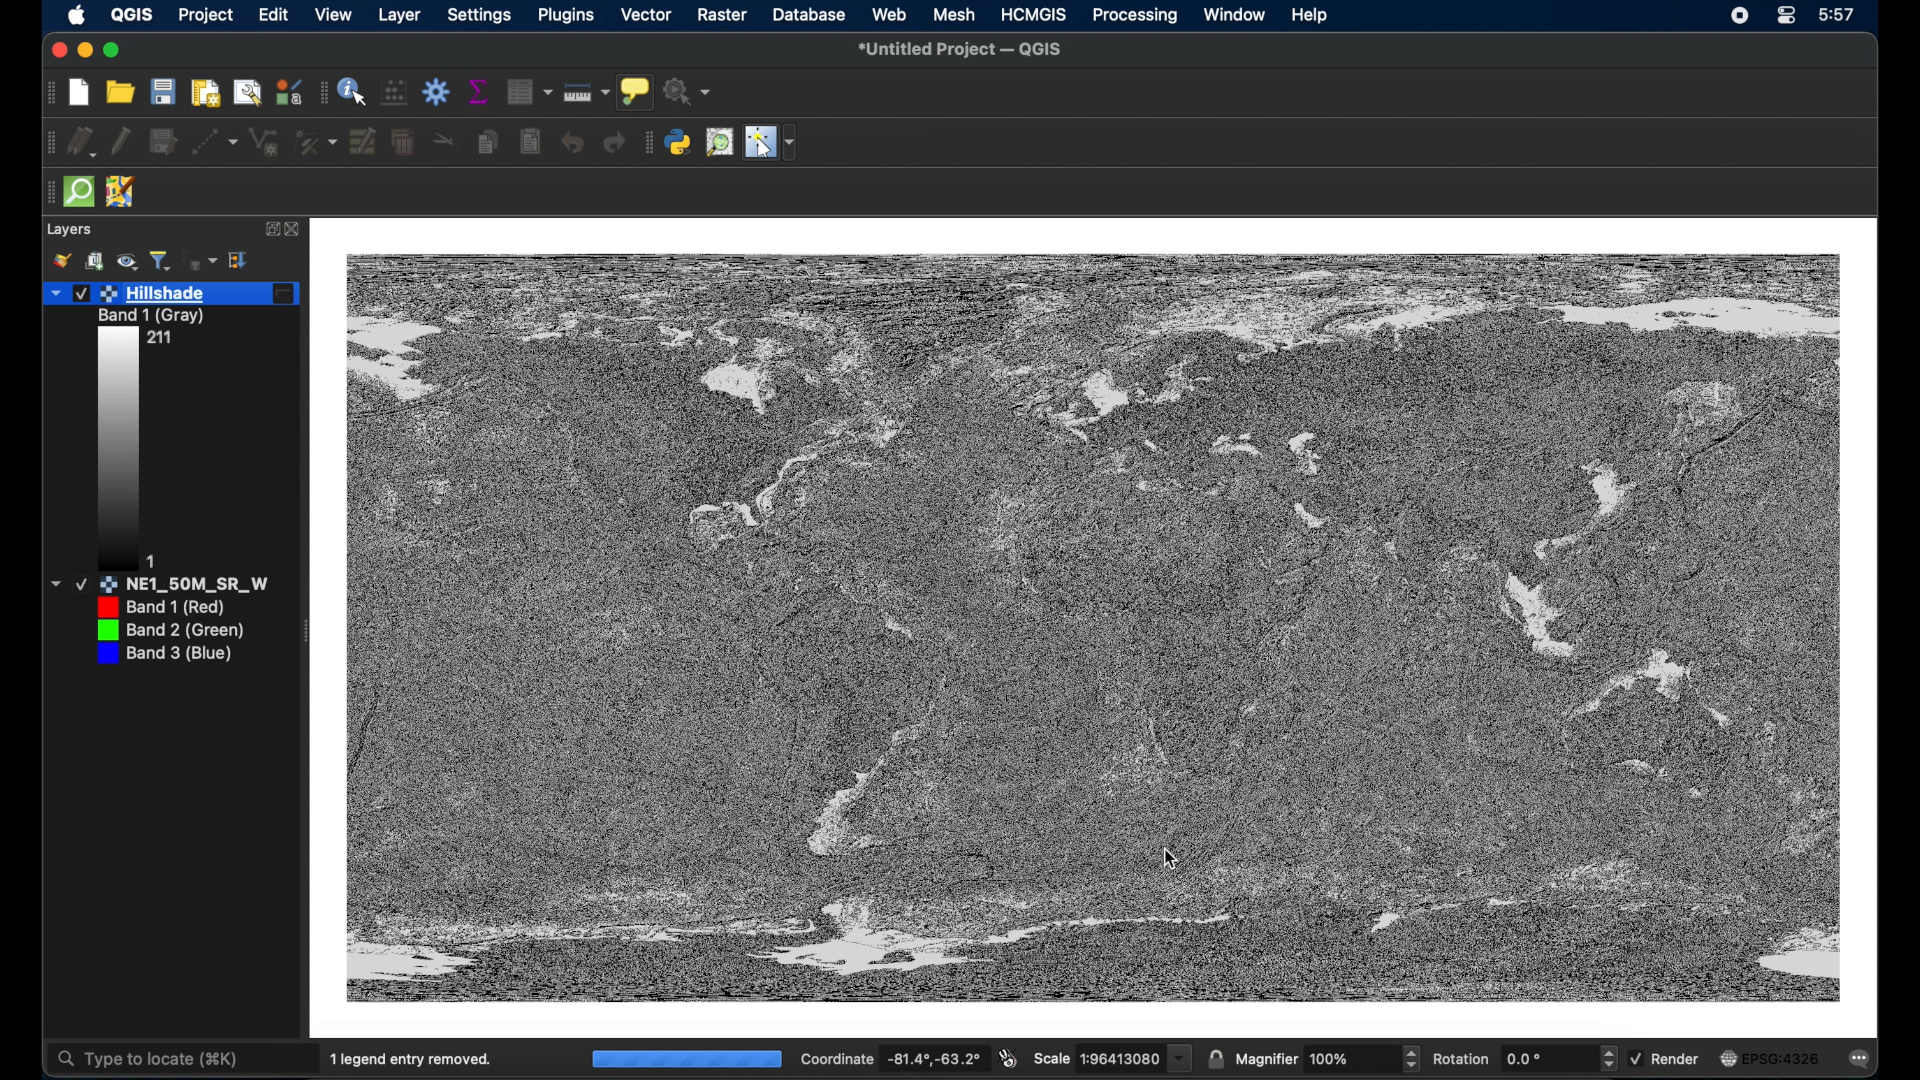  I want to click on vector, so click(645, 14).